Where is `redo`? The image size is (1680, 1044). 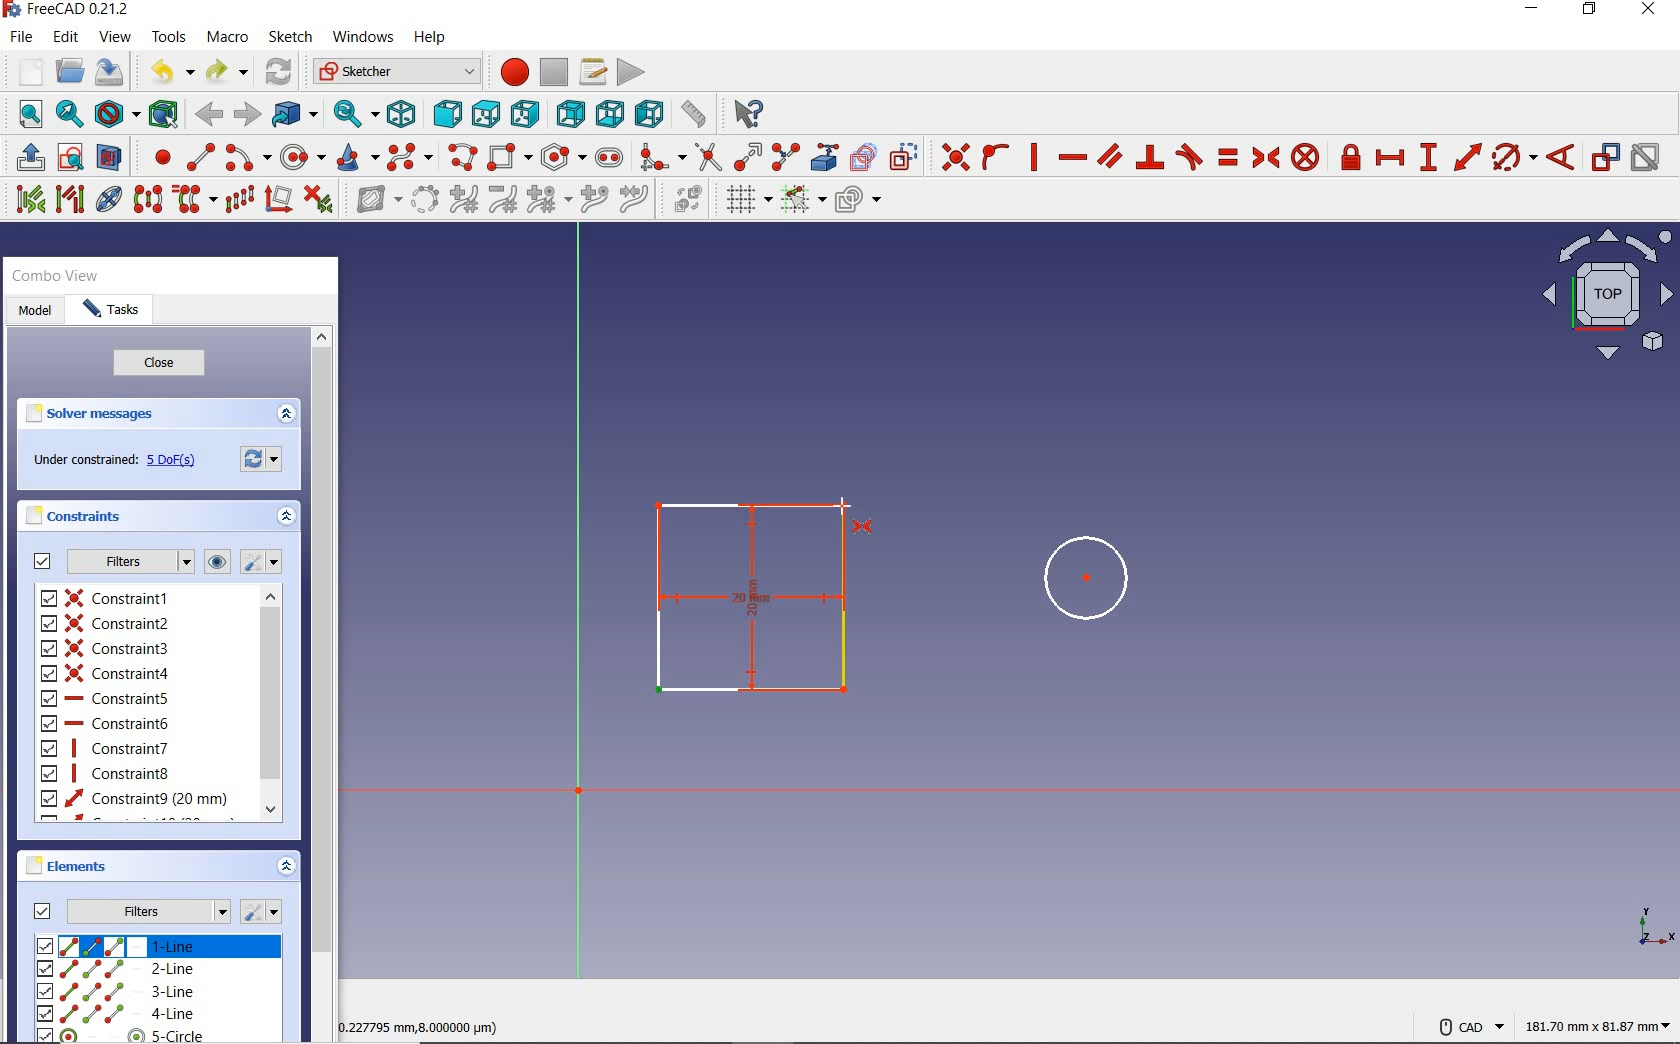 redo is located at coordinates (227, 71).